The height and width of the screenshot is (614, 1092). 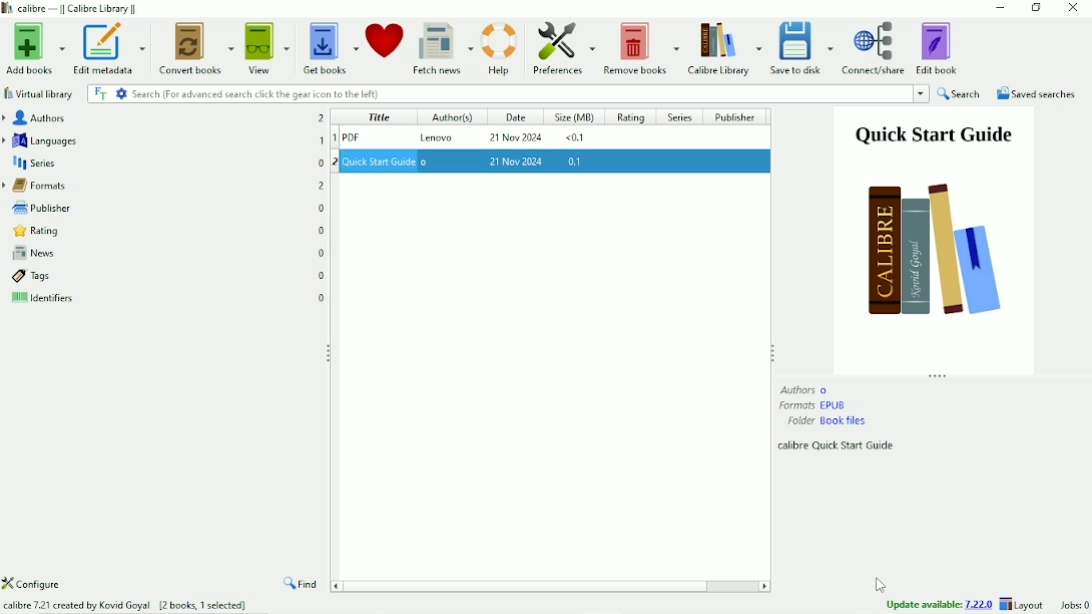 What do you see at coordinates (330, 353) in the screenshot?
I see `Resize` at bounding box center [330, 353].